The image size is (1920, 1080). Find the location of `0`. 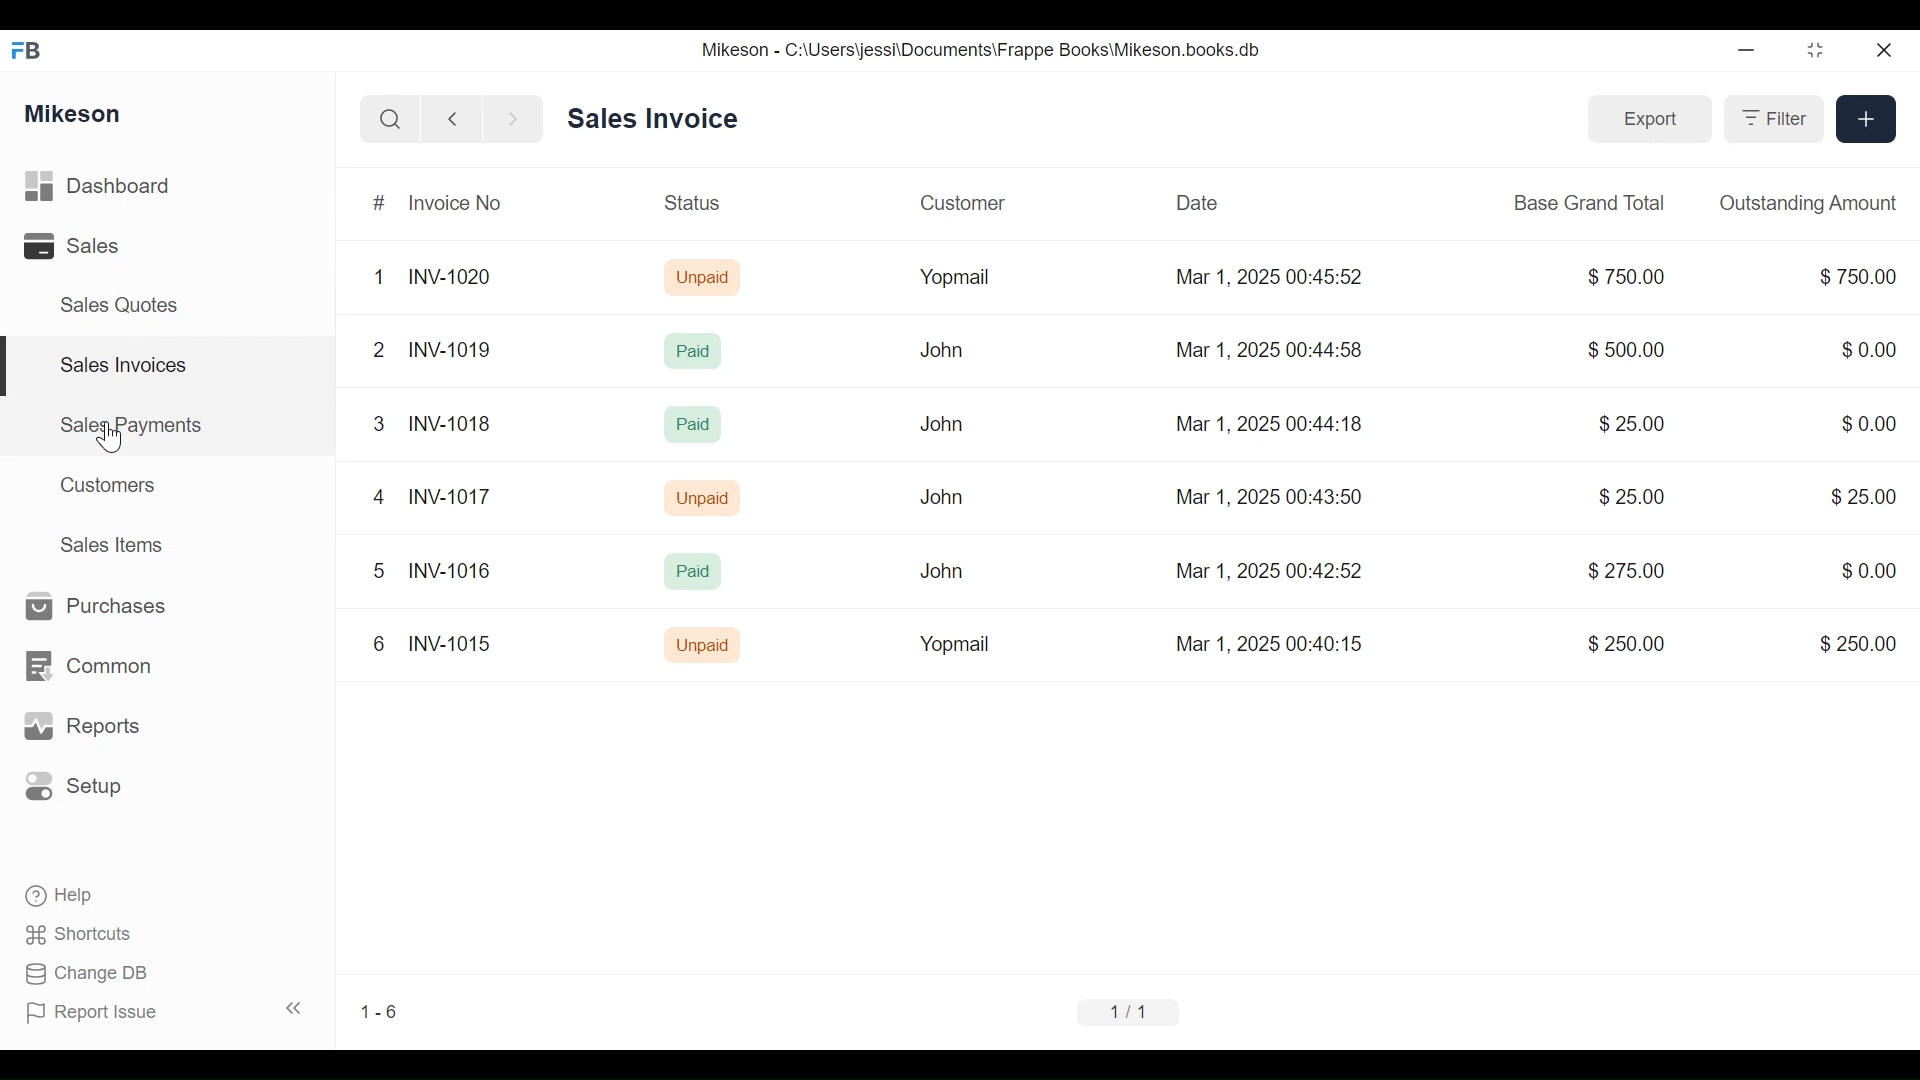

0 is located at coordinates (1866, 568).